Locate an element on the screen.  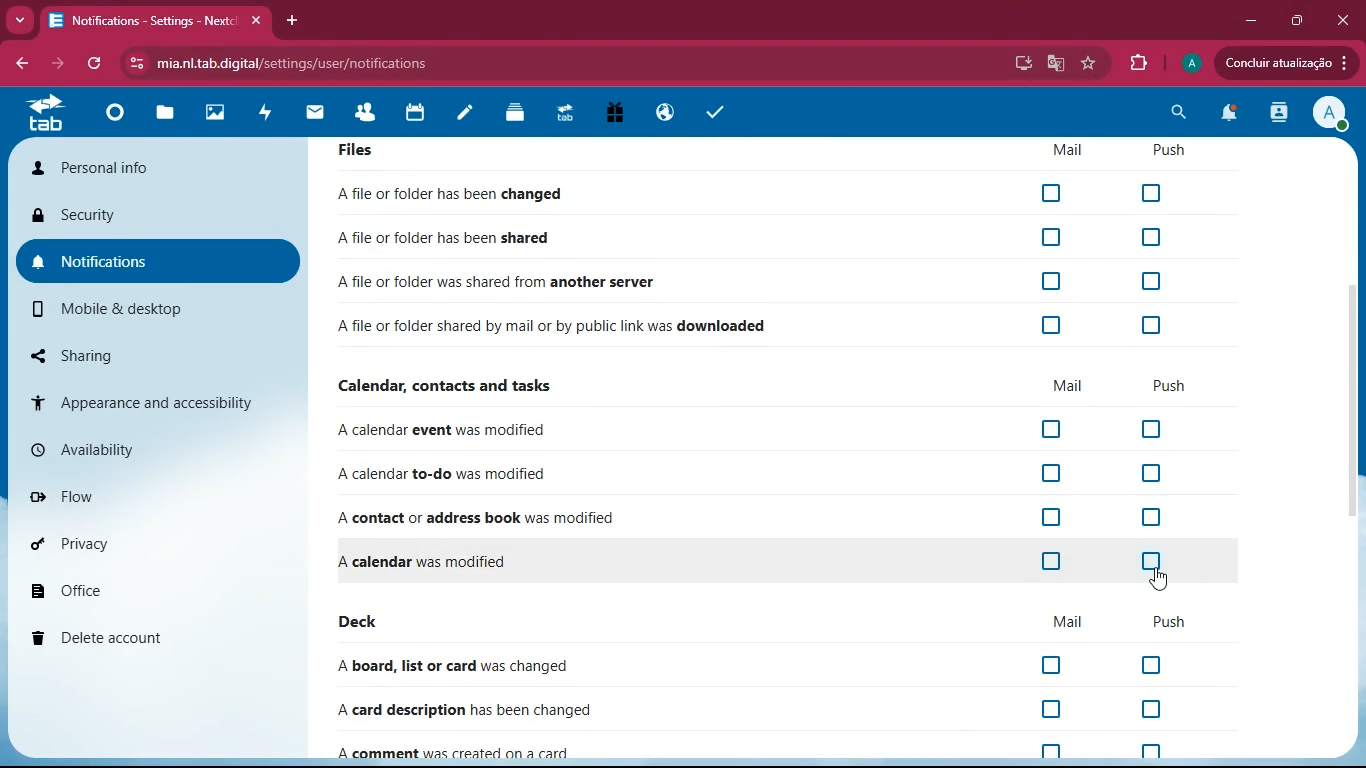
bacj is located at coordinates (20, 66).